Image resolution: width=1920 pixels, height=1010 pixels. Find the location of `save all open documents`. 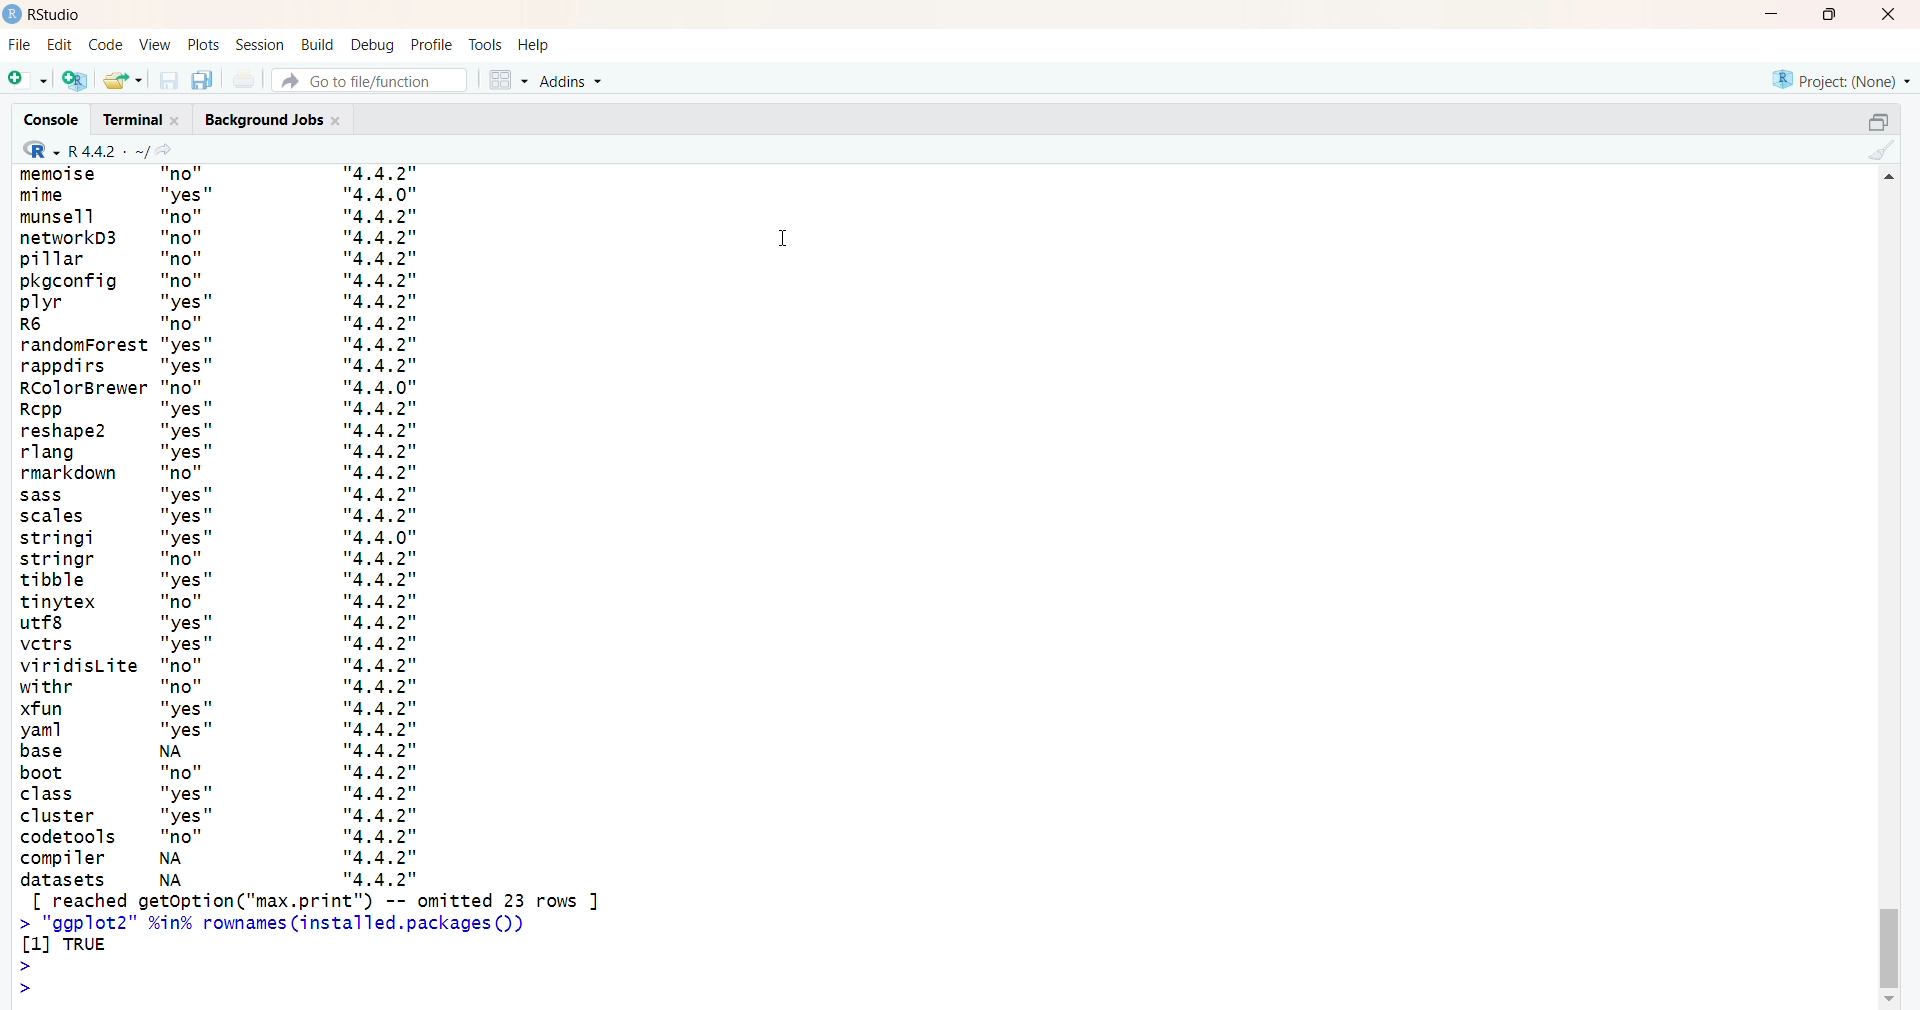

save all open documents is located at coordinates (202, 81).